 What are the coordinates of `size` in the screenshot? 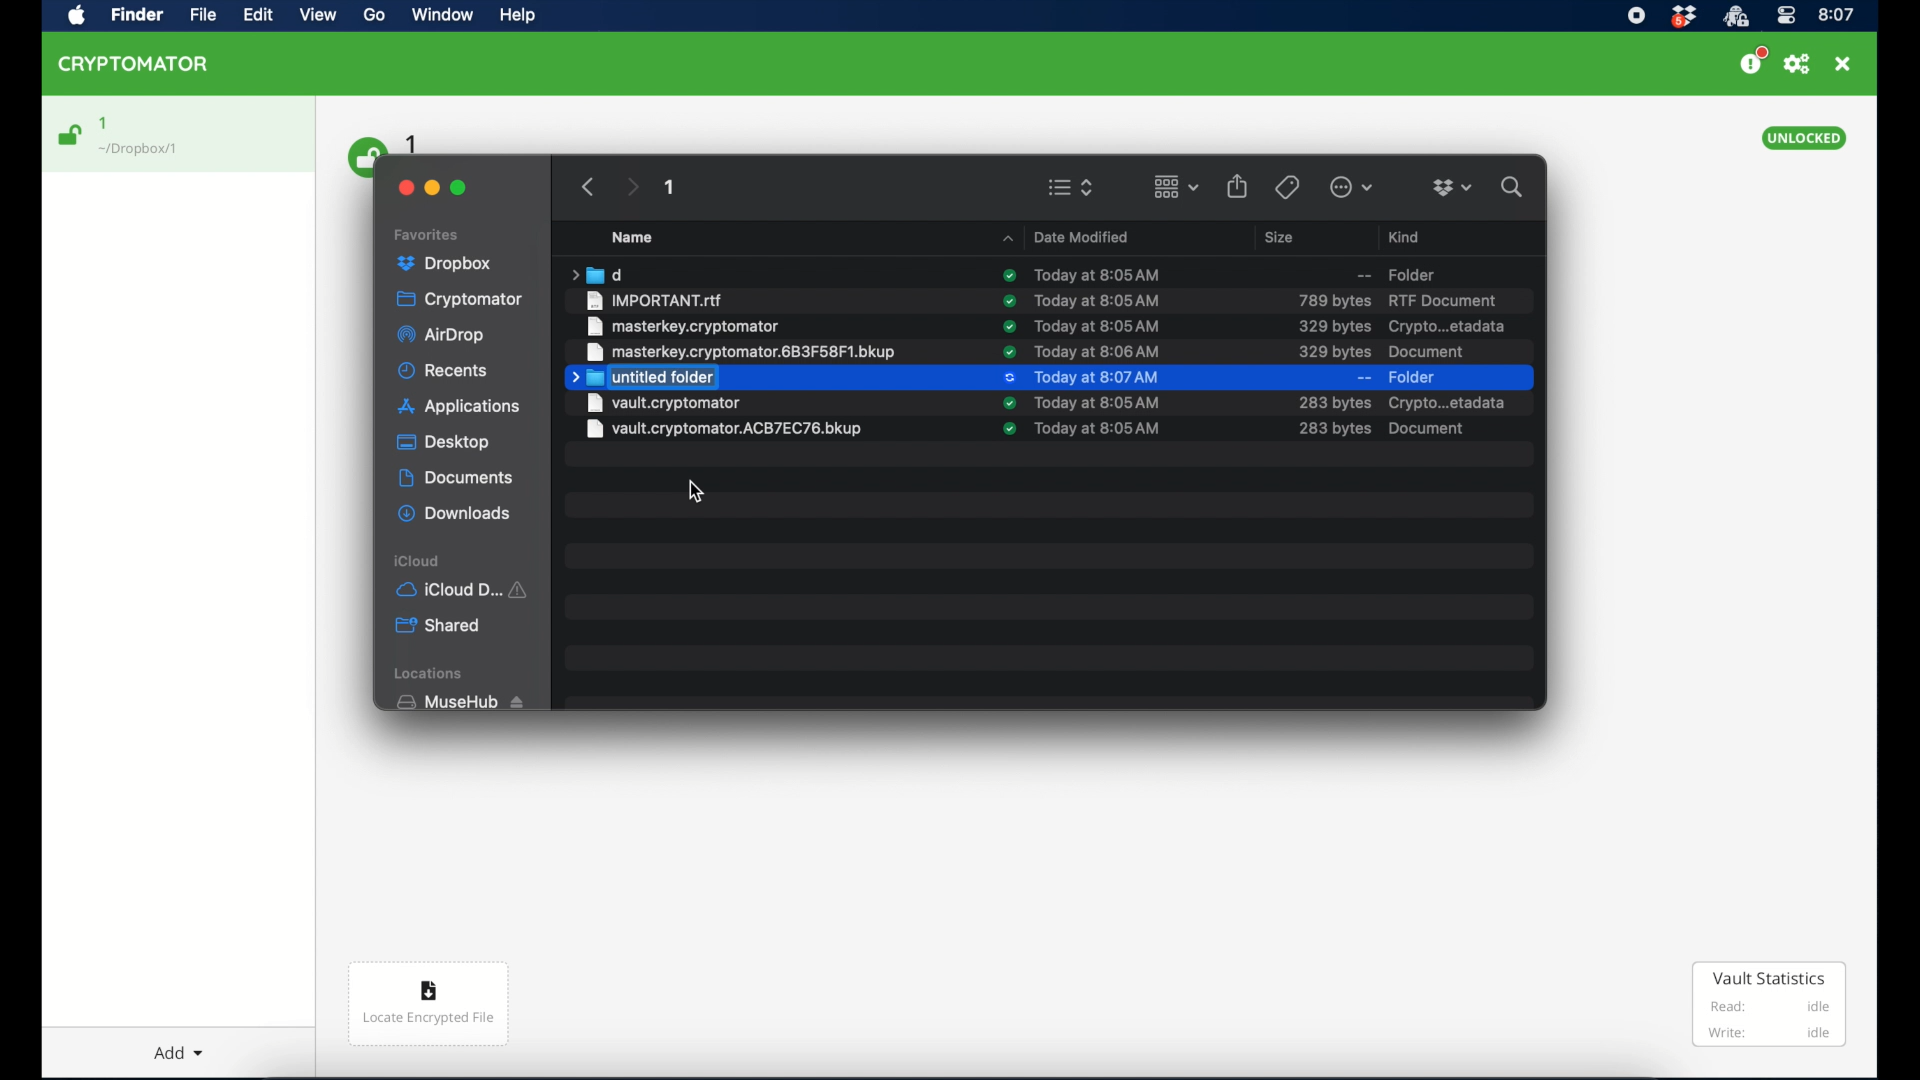 It's located at (1333, 300).